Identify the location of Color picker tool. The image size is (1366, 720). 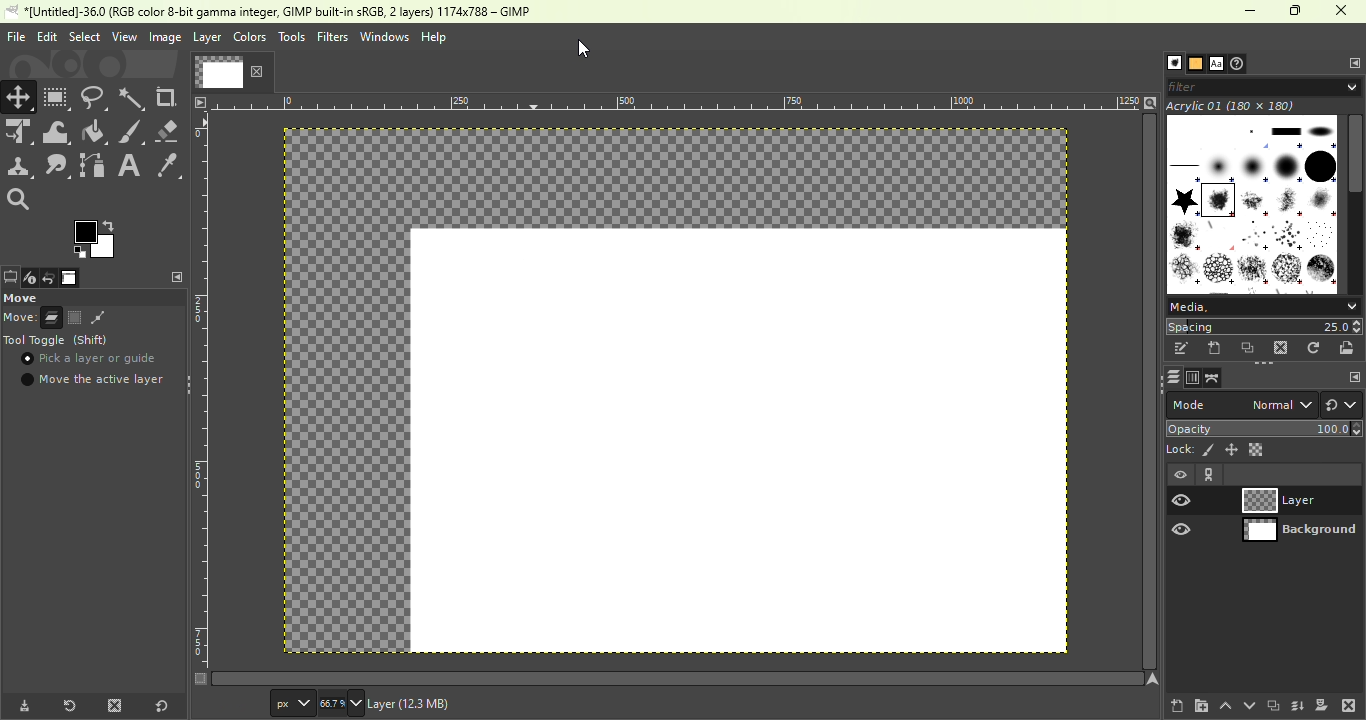
(168, 164).